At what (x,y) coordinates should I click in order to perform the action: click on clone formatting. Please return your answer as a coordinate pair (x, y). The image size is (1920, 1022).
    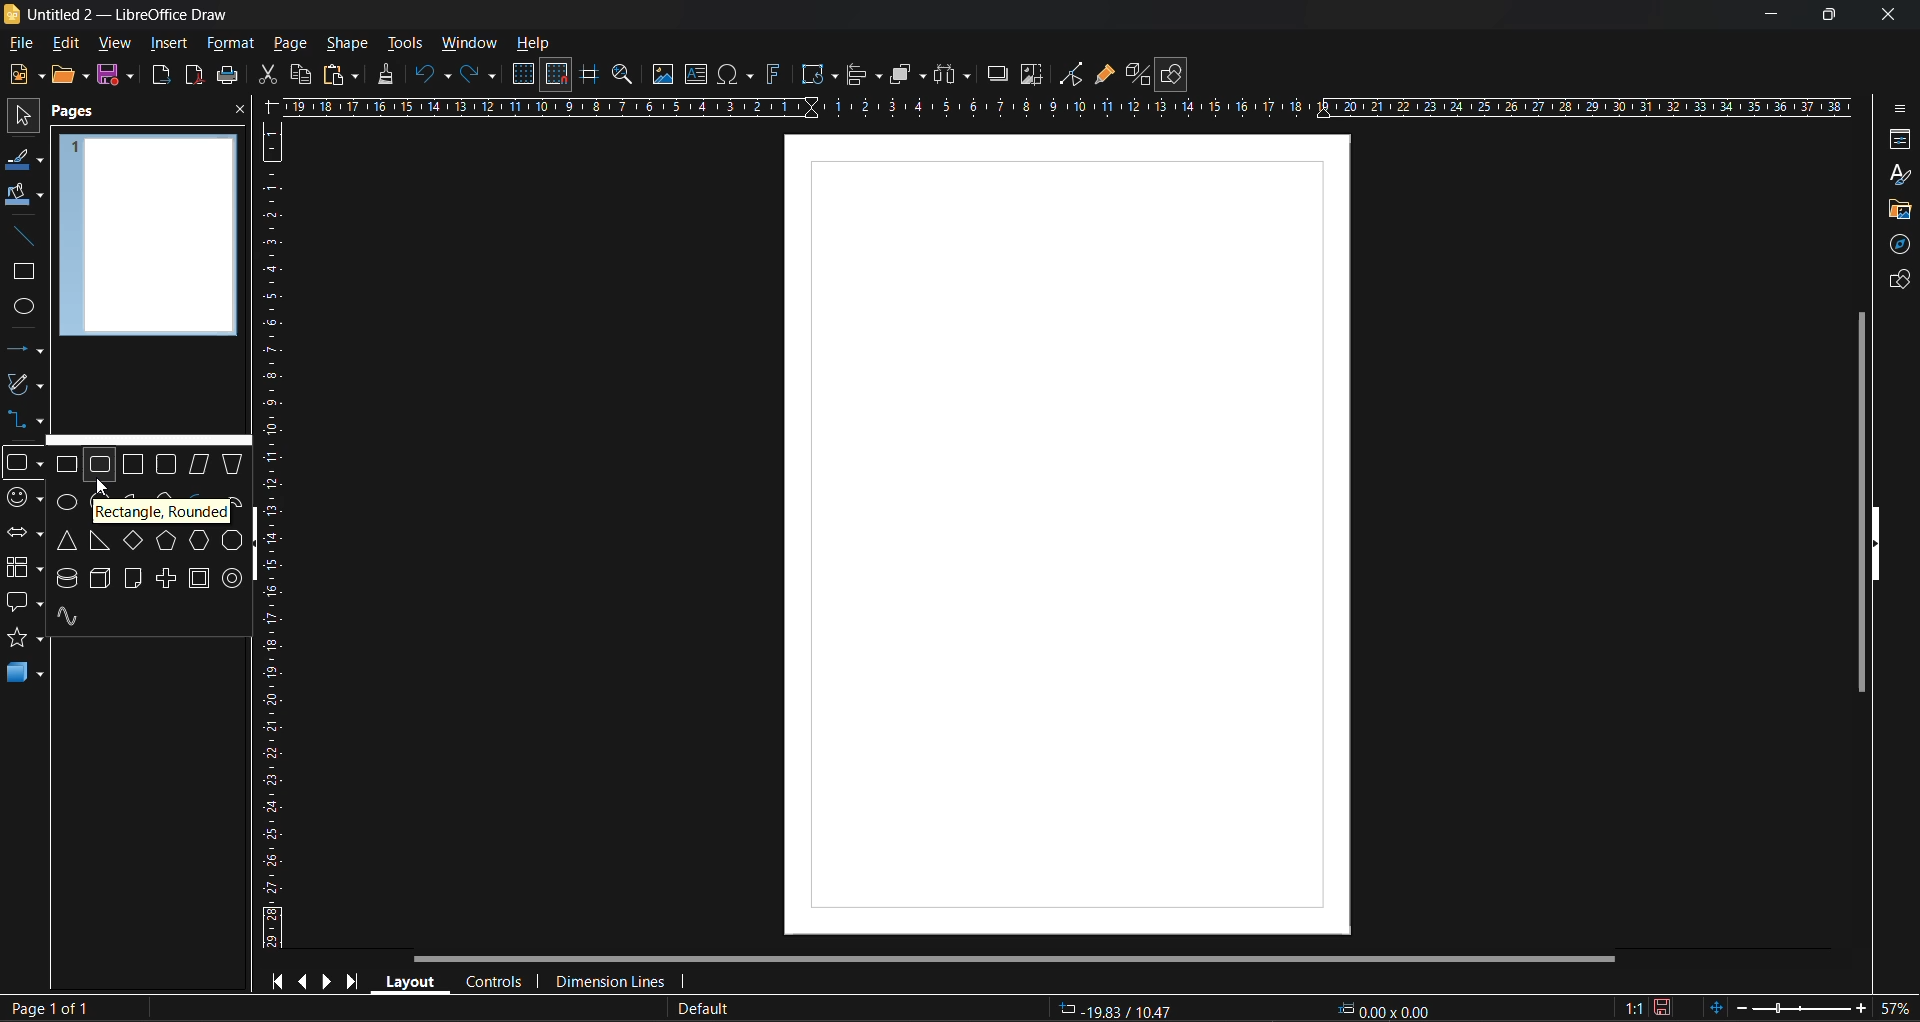
    Looking at the image, I should click on (391, 75).